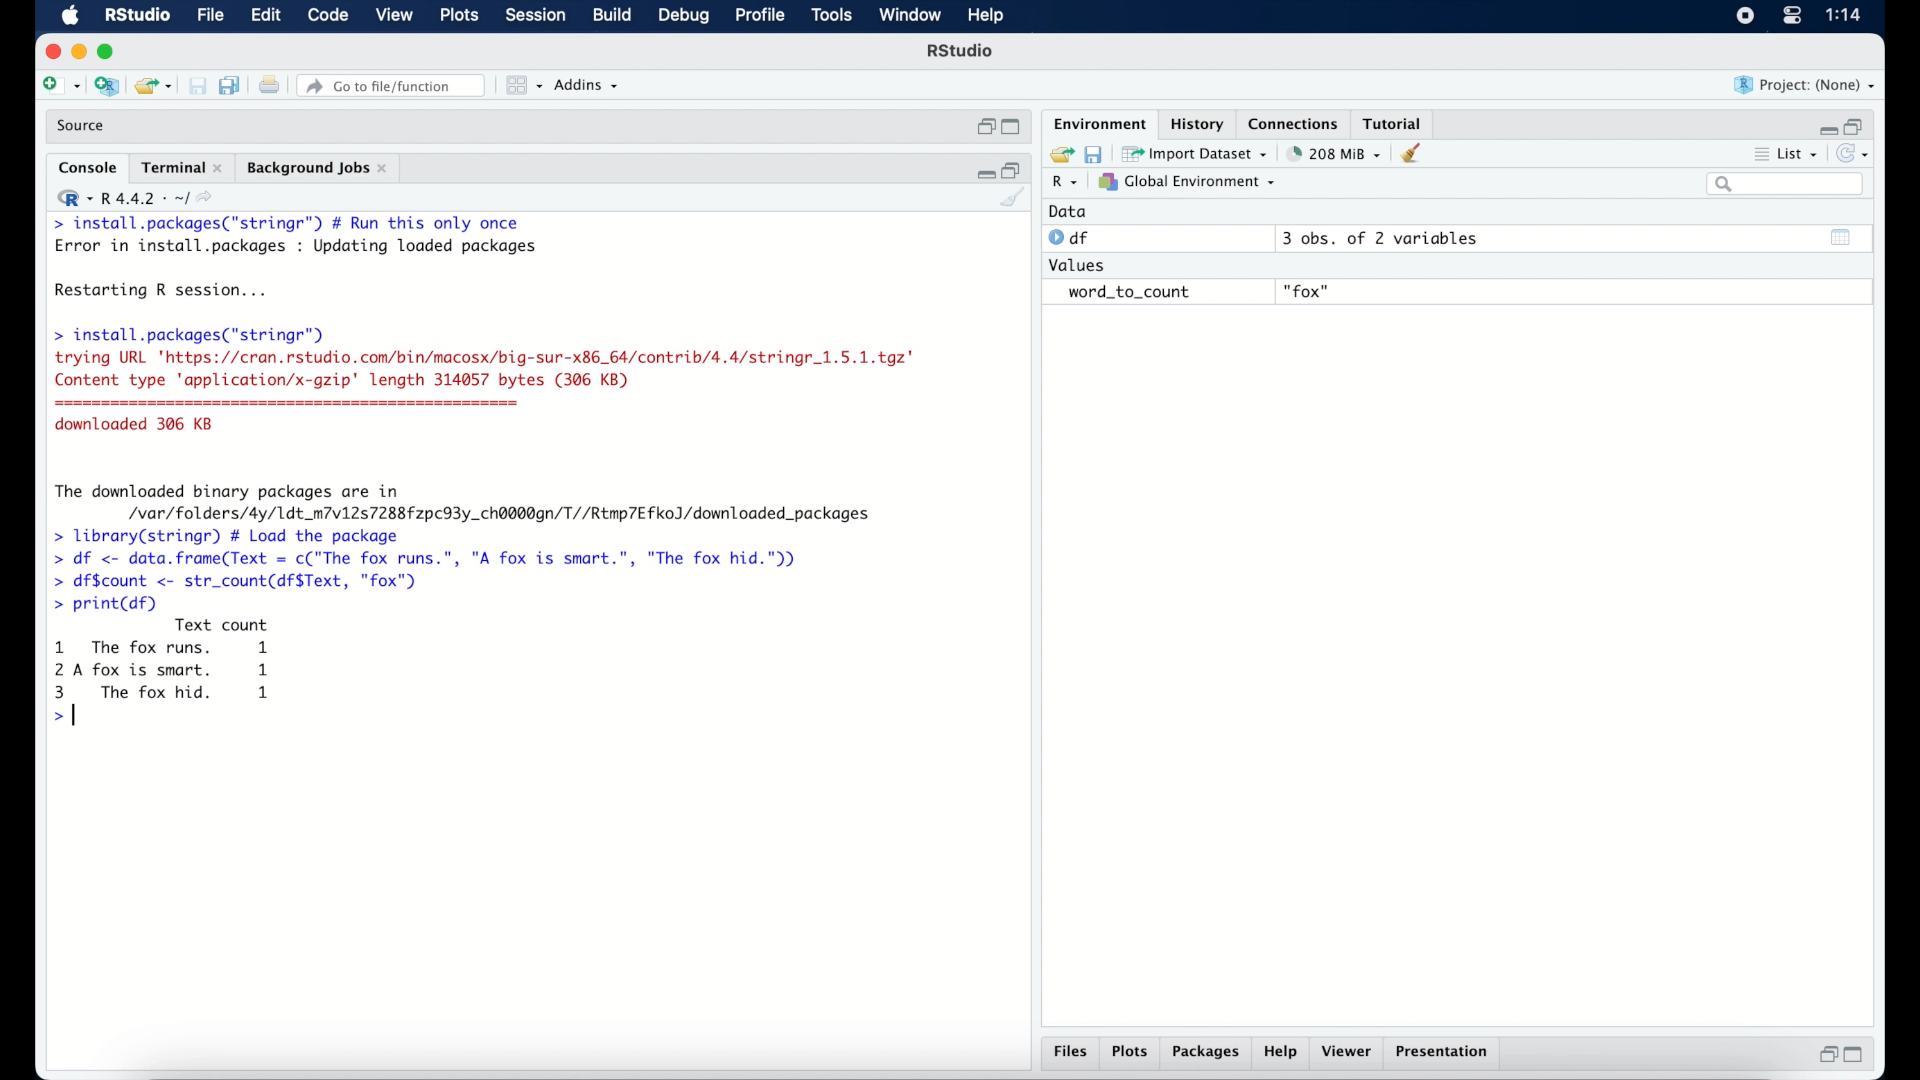  Describe the element at coordinates (685, 17) in the screenshot. I see `debug` at that location.